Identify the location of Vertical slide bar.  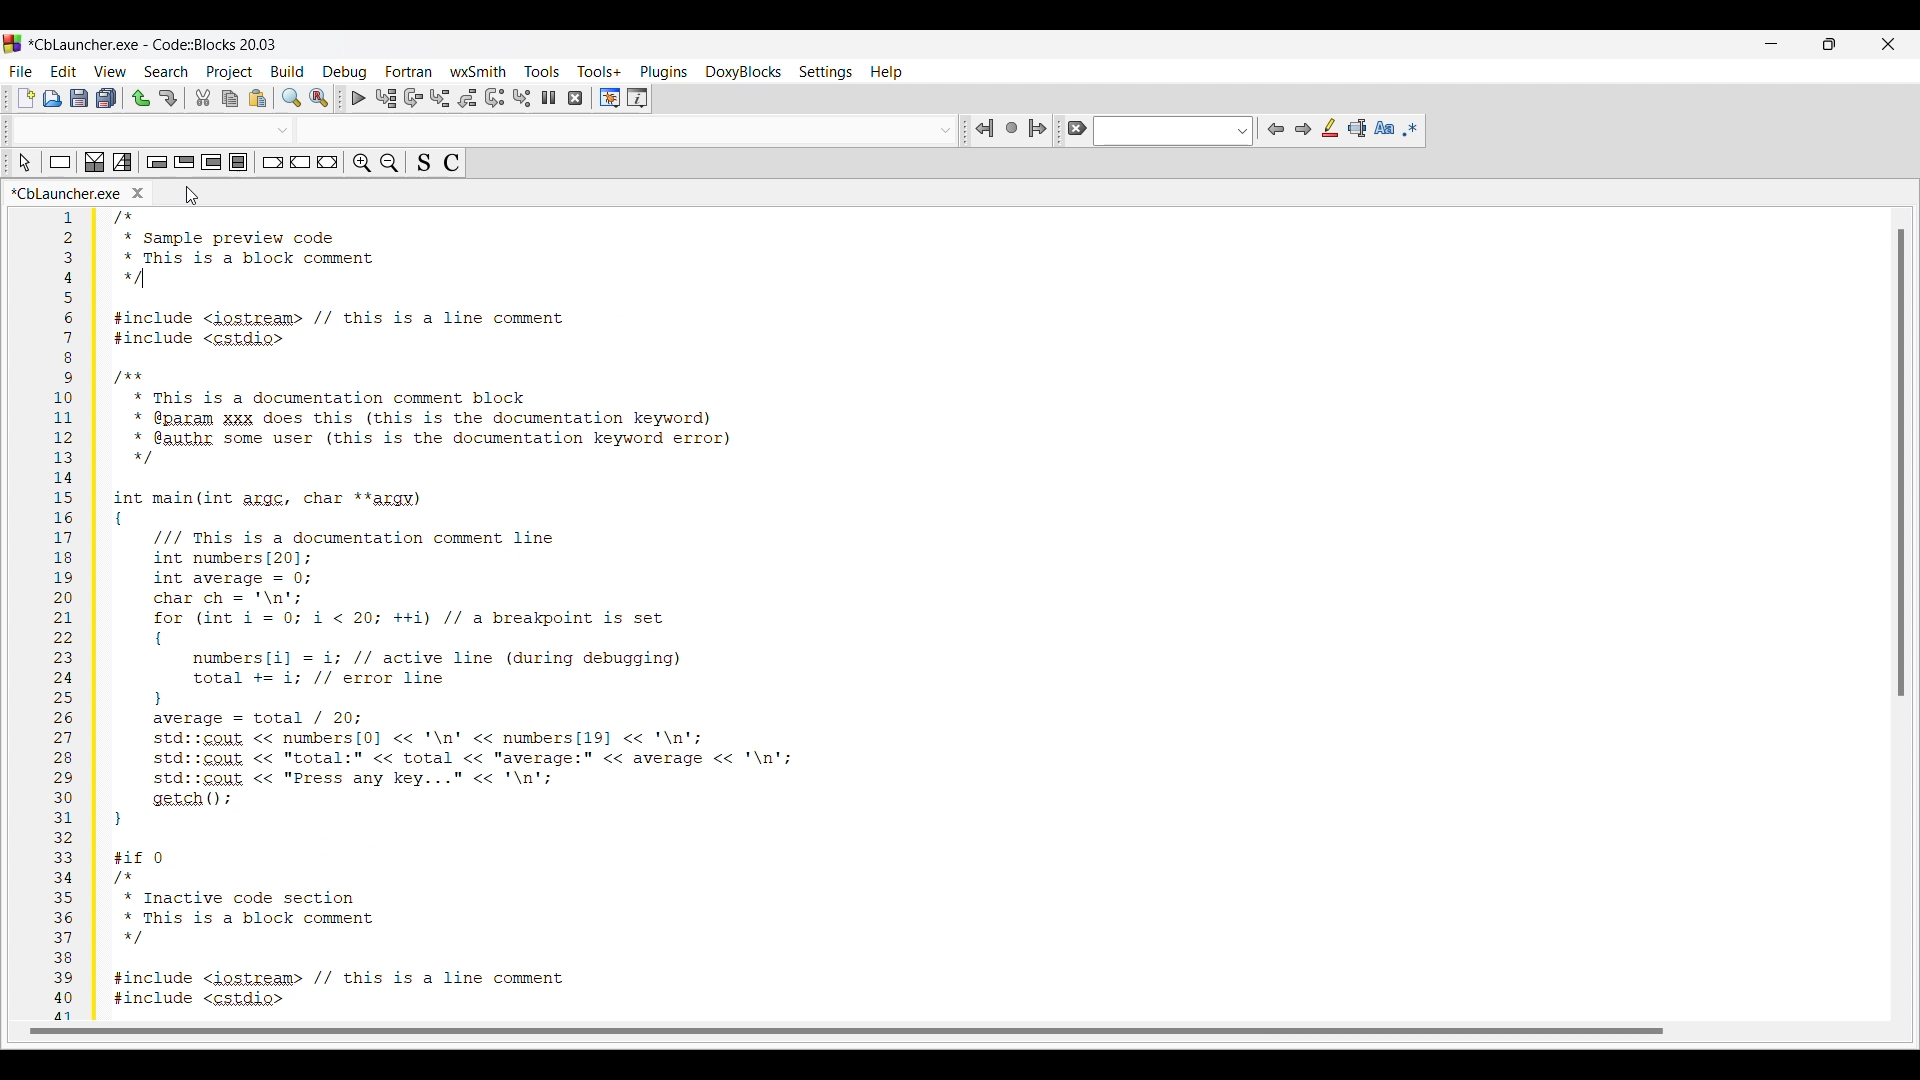
(1902, 465).